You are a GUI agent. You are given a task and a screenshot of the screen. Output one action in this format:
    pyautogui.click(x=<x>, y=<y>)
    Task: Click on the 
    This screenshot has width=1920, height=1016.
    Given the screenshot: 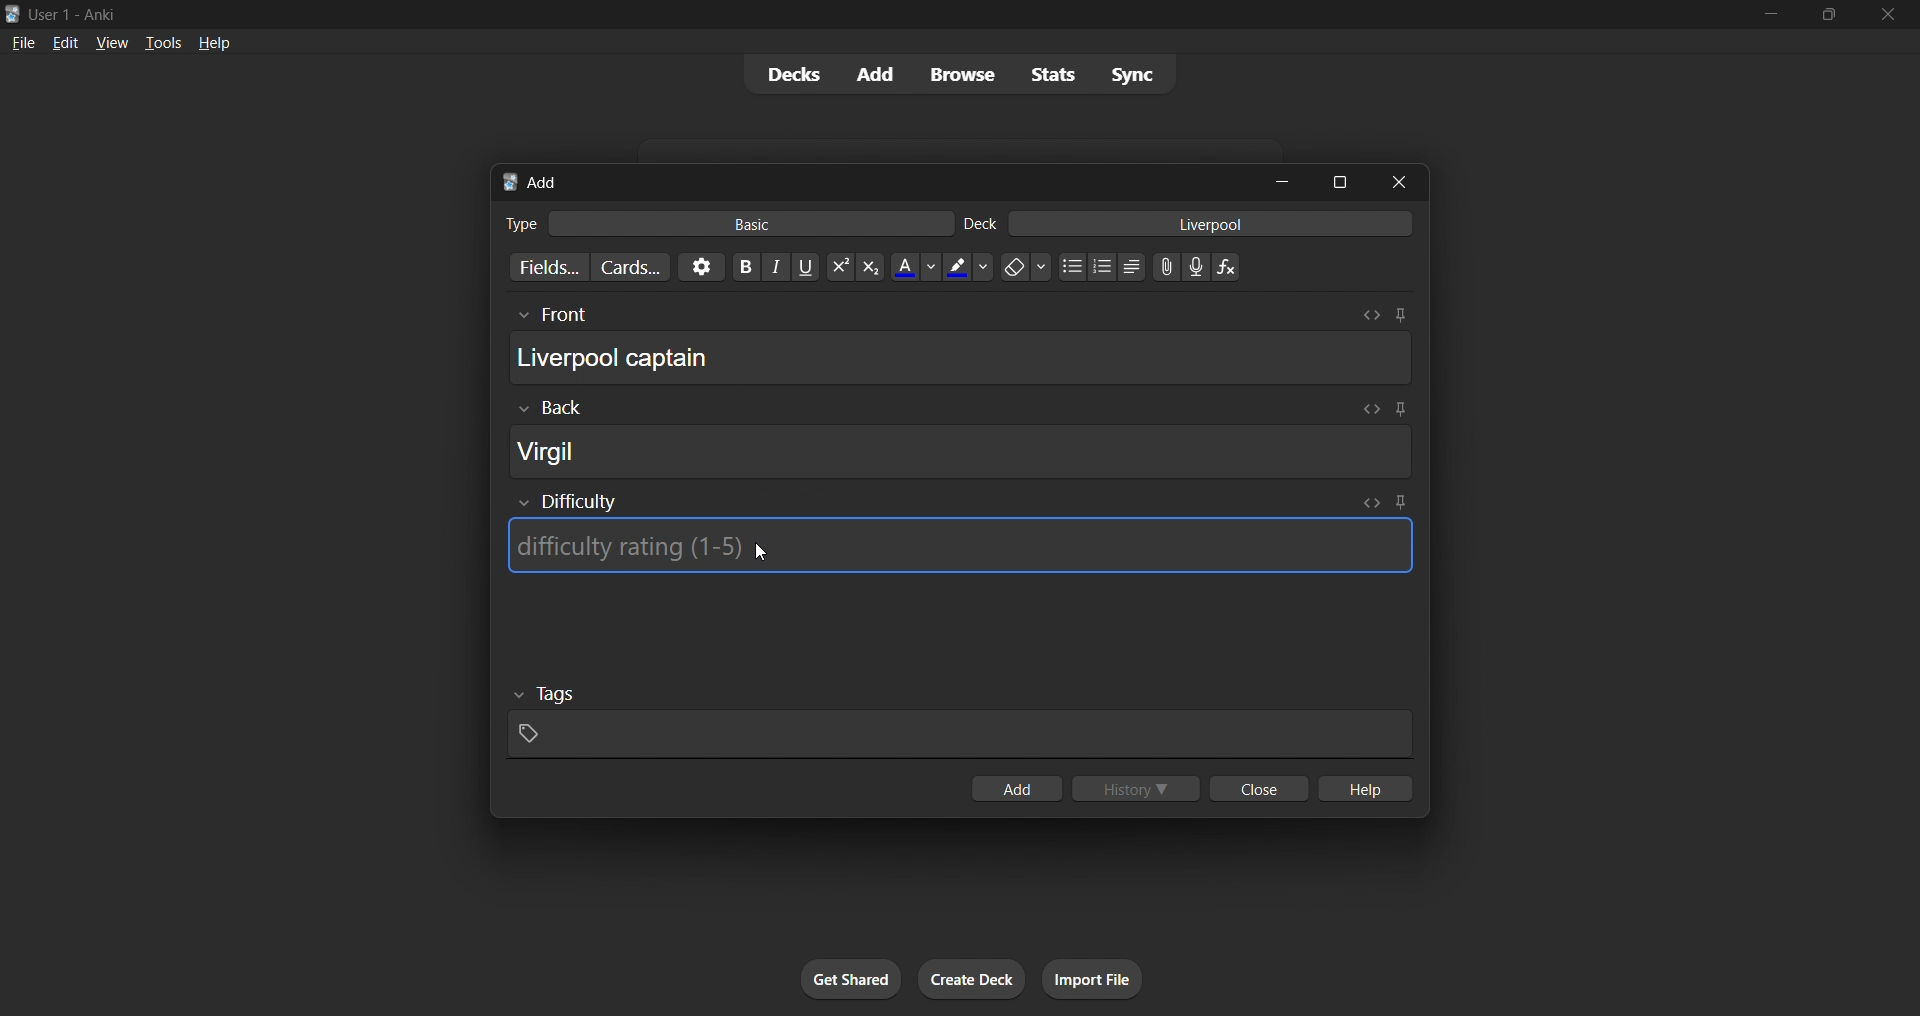 What is the action you would take?
    pyautogui.click(x=550, y=408)
    